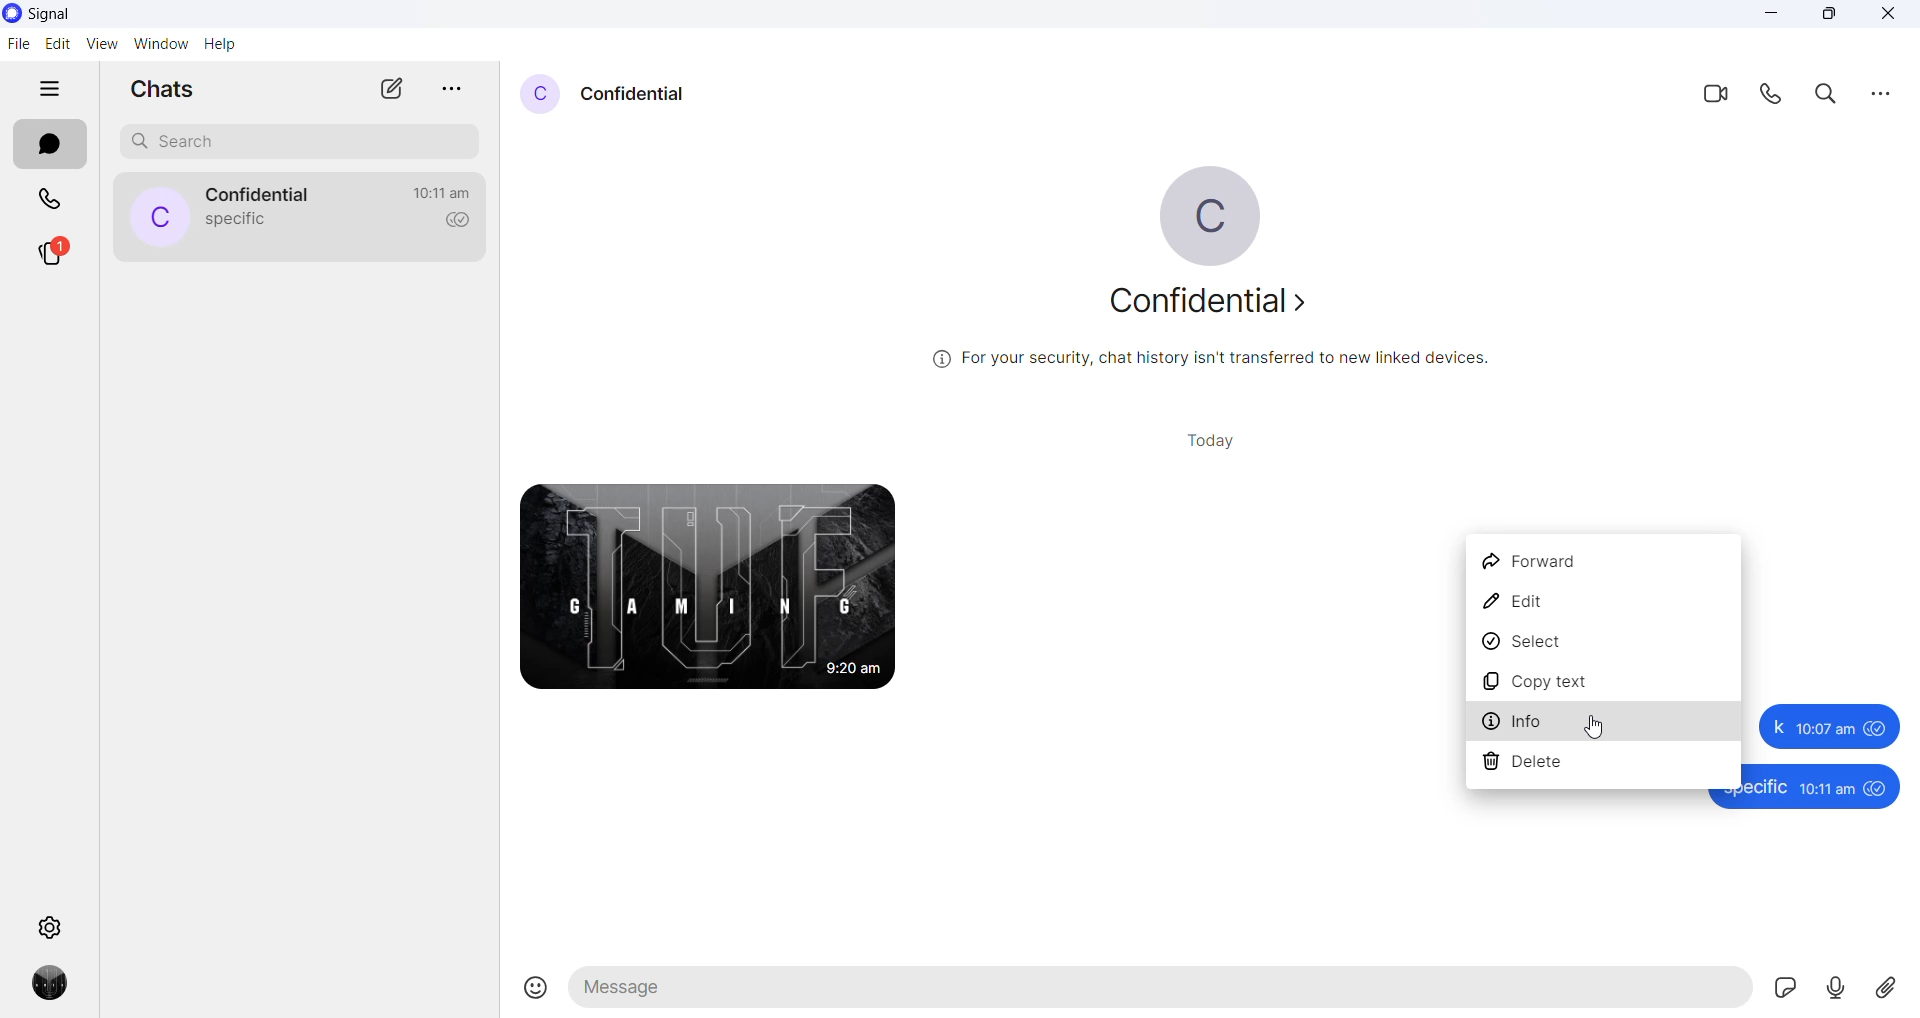 The width and height of the screenshot is (1920, 1018). I want to click on last message, so click(239, 222).